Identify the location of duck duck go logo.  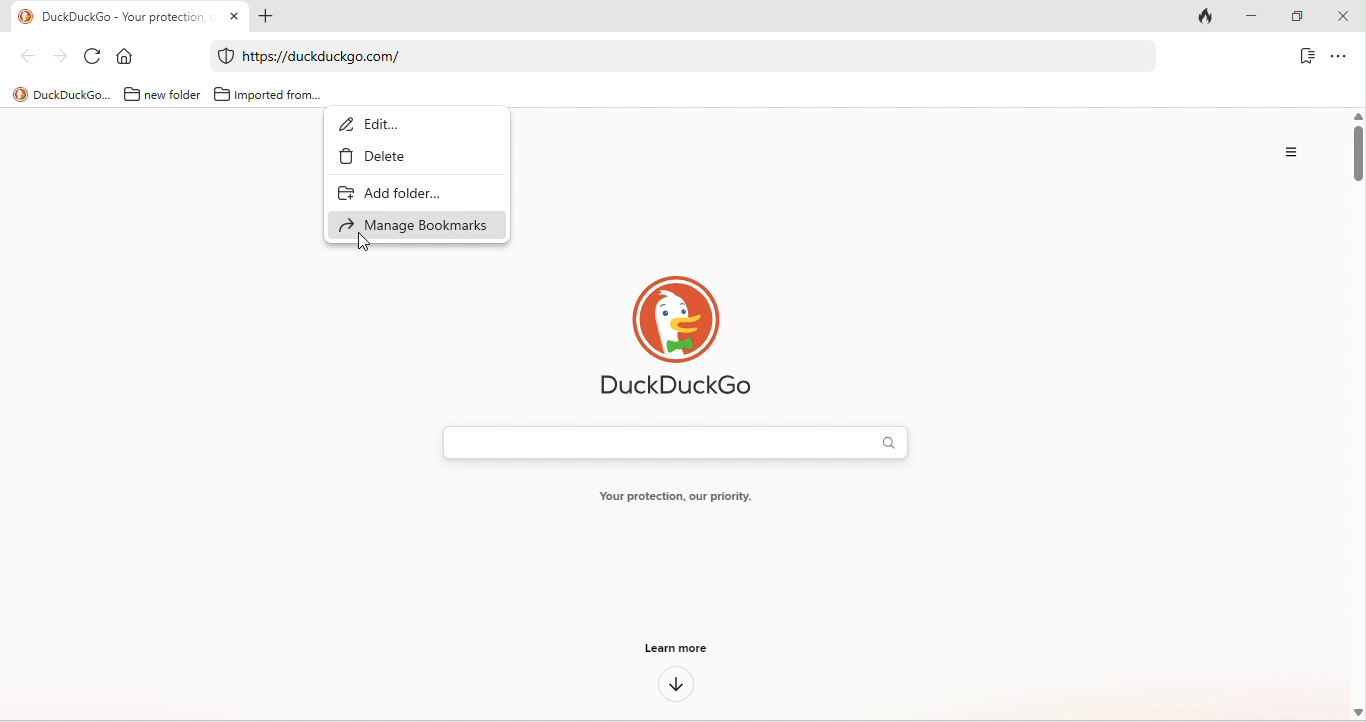
(676, 338).